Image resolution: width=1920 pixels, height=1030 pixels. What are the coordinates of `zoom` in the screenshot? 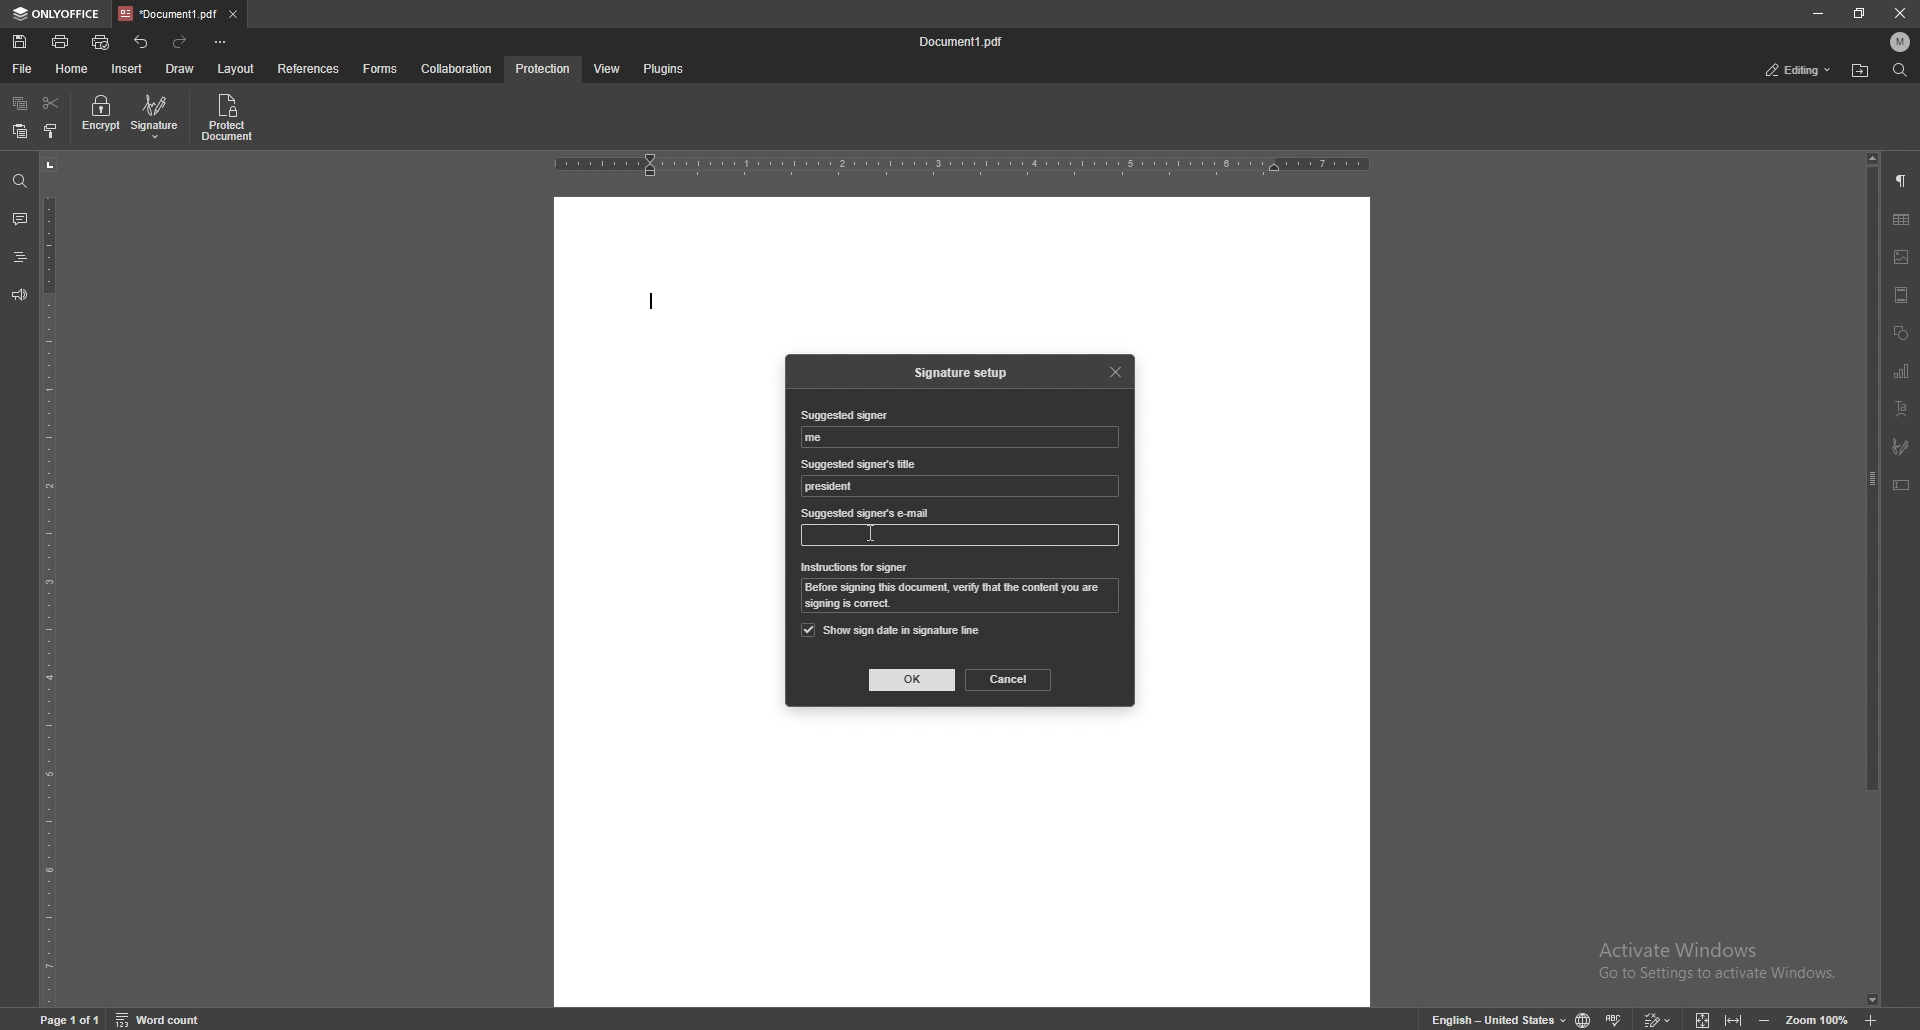 It's located at (1803, 1019).